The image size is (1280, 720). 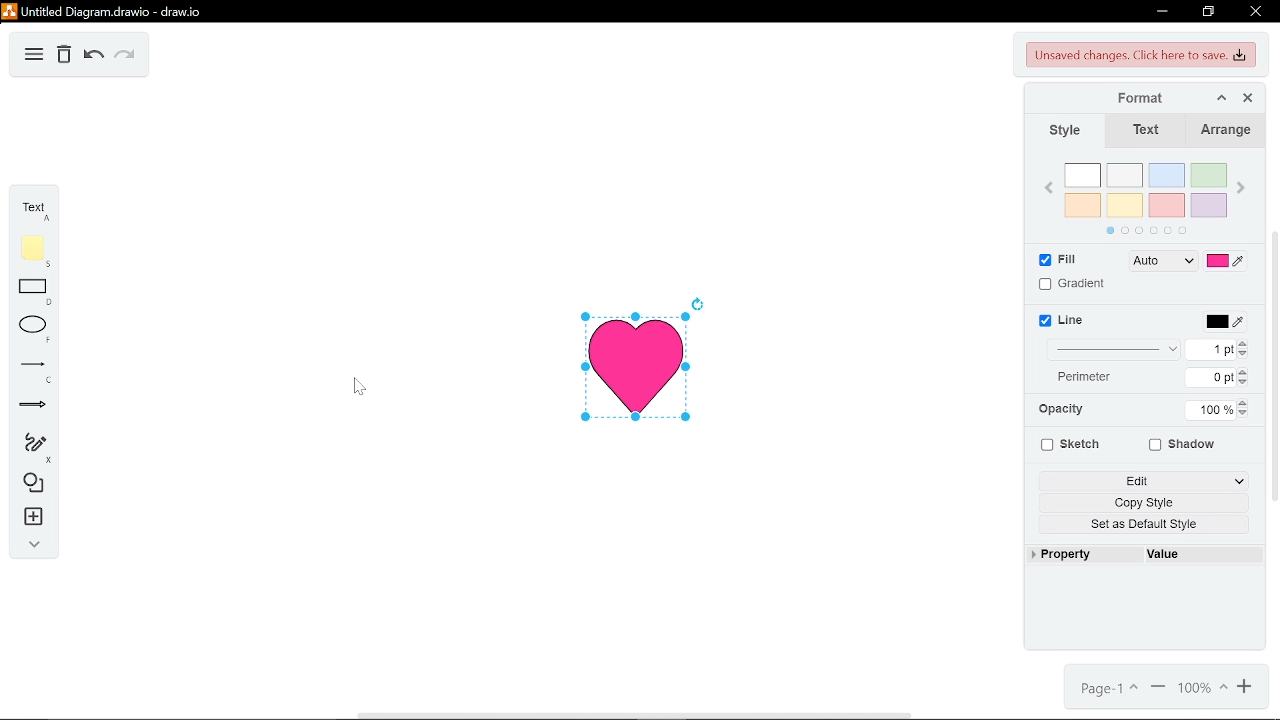 I want to click on arrows, so click(x=34, y=405).